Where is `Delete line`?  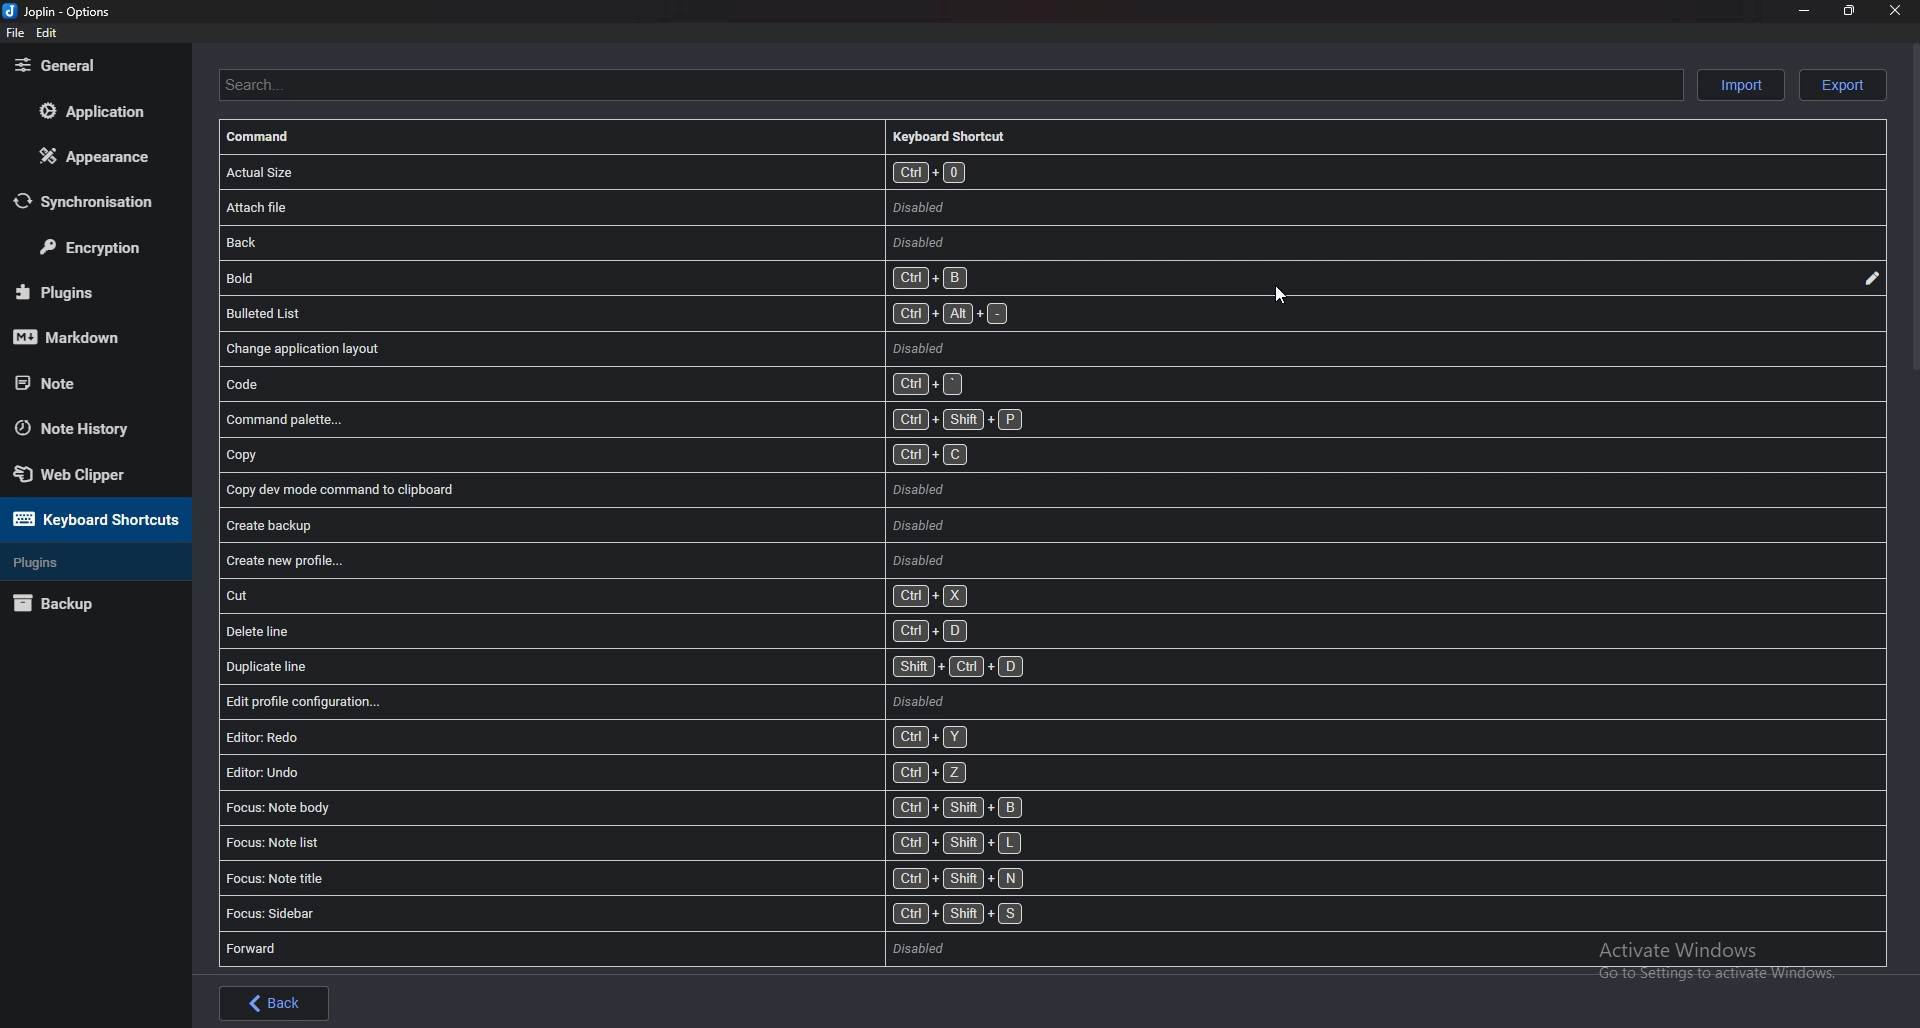
Delete line is located at coordinates (604, 631).